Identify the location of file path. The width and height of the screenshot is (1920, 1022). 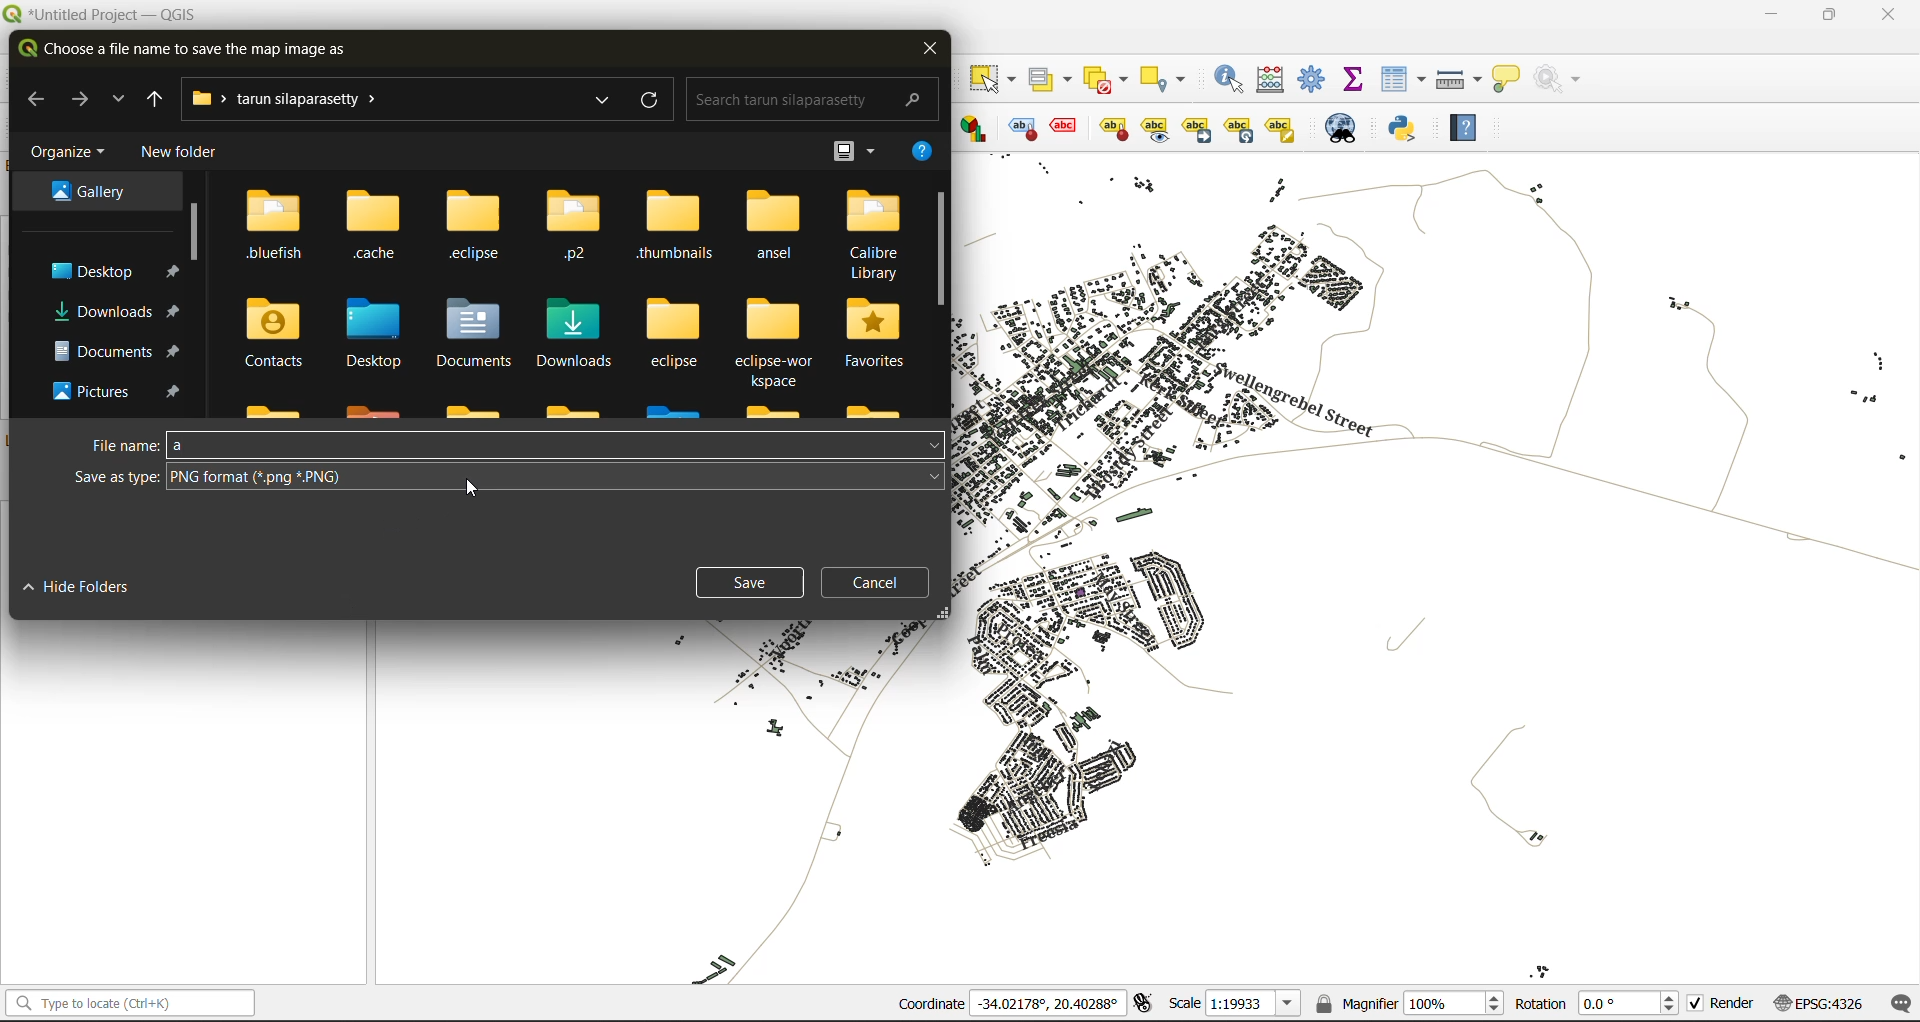
(296, 100).